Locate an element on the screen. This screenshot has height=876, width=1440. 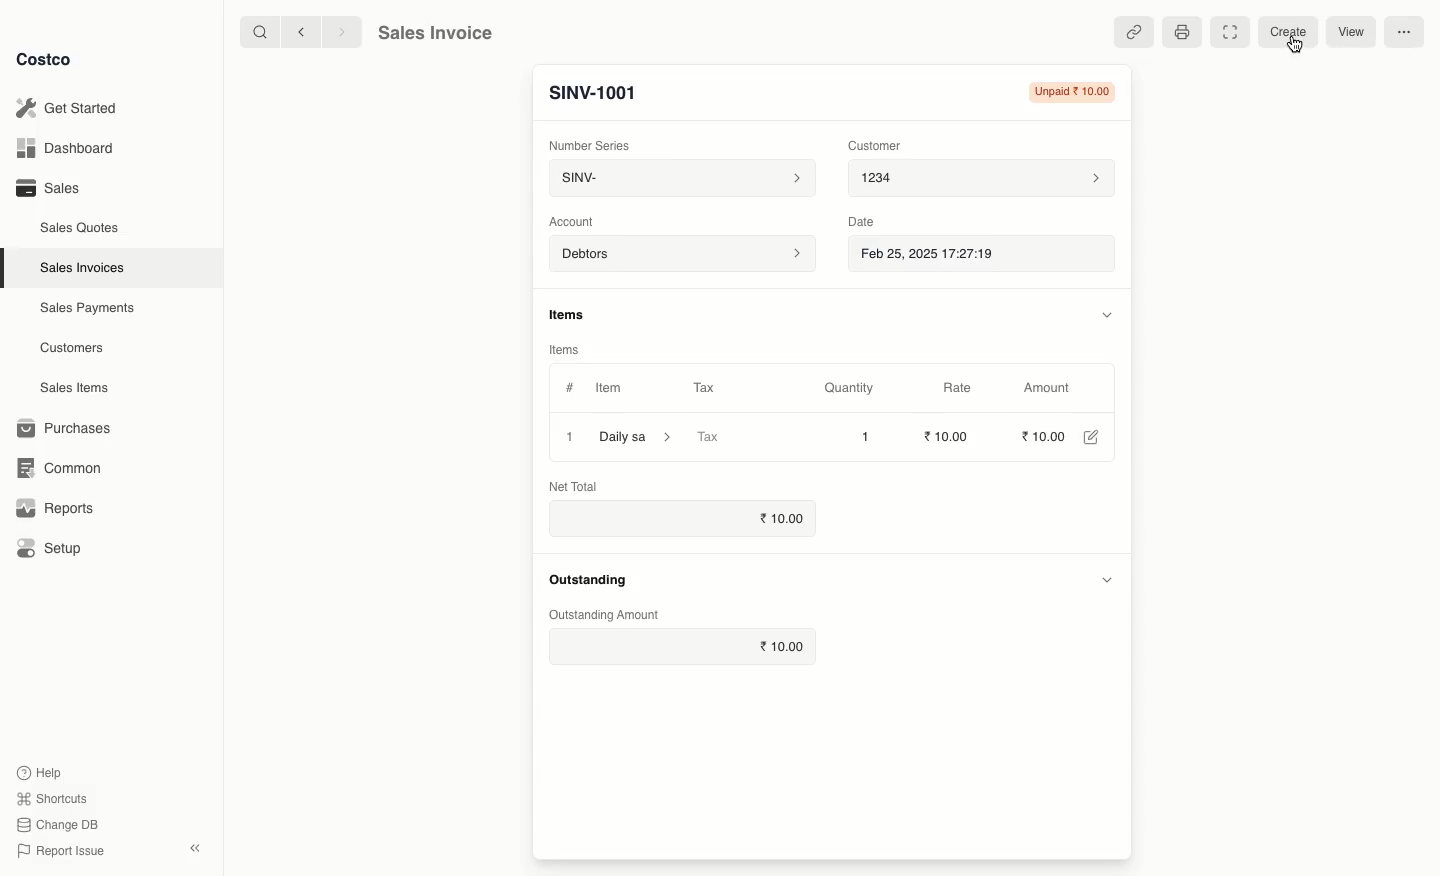
1 is located at coordinates (867, 437).